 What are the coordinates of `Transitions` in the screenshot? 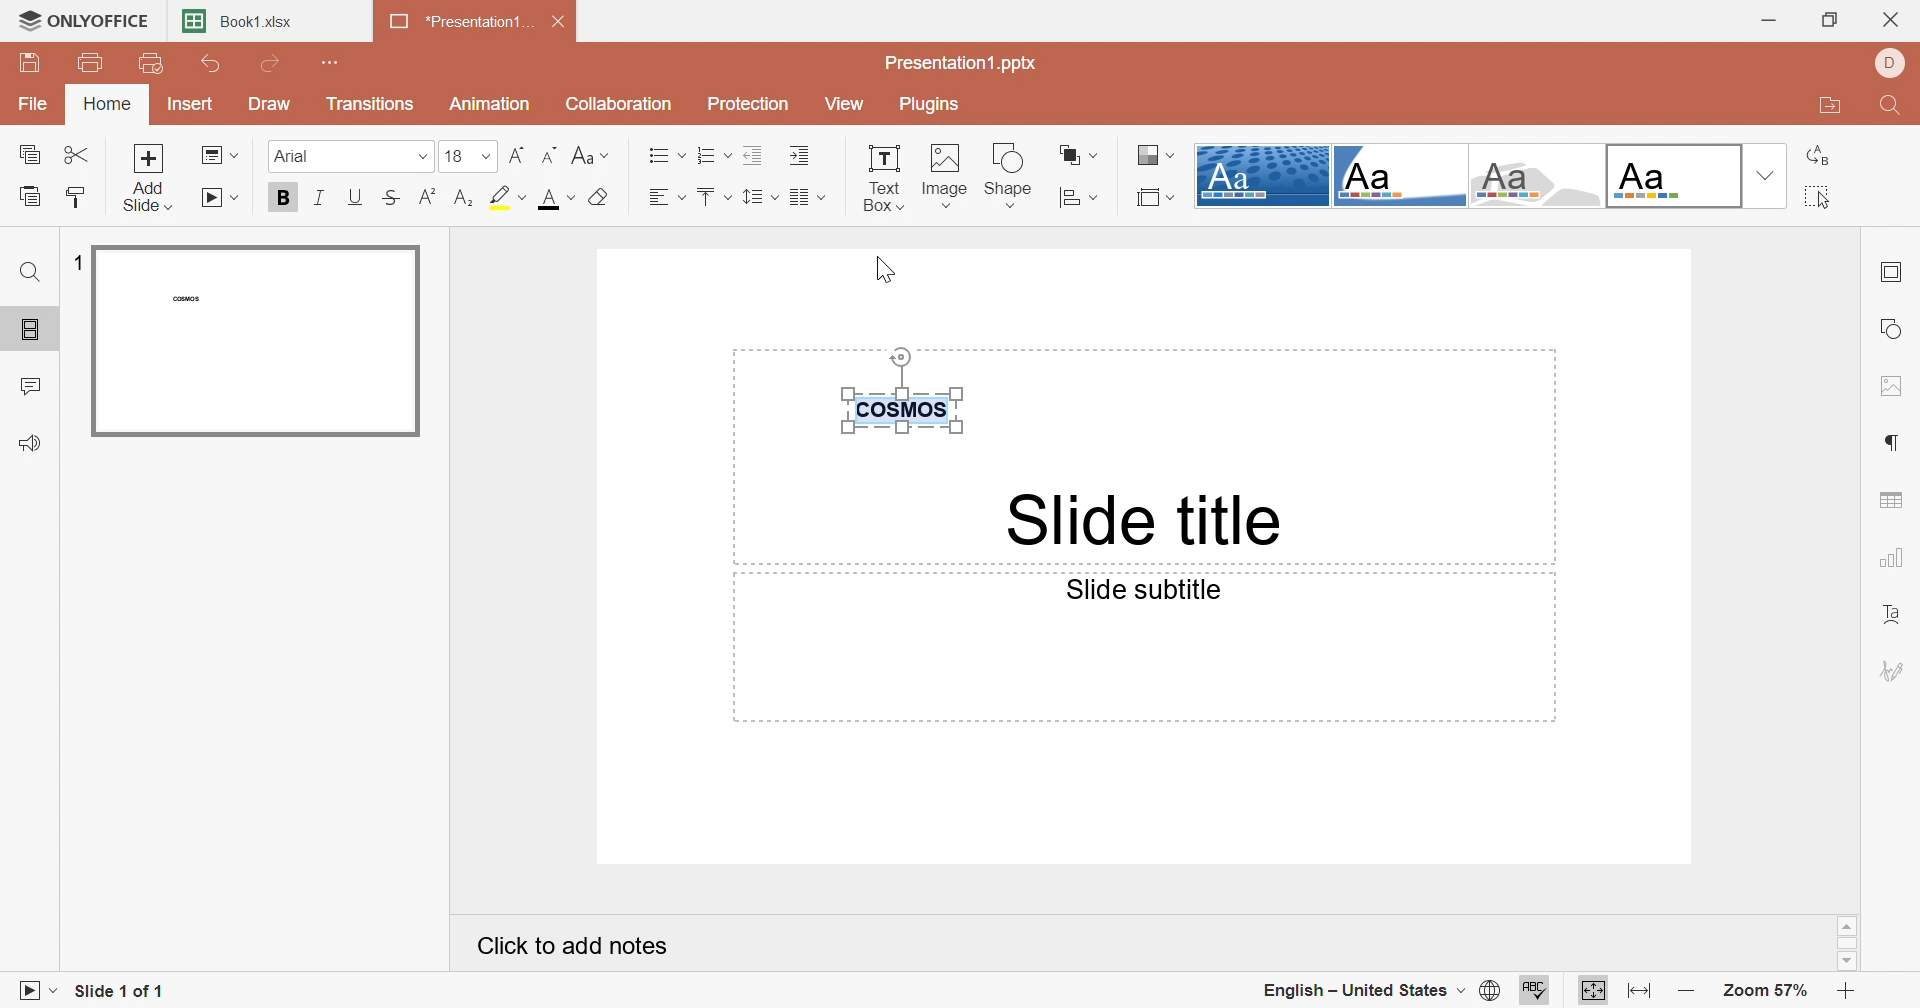 It's located at (370, 105).